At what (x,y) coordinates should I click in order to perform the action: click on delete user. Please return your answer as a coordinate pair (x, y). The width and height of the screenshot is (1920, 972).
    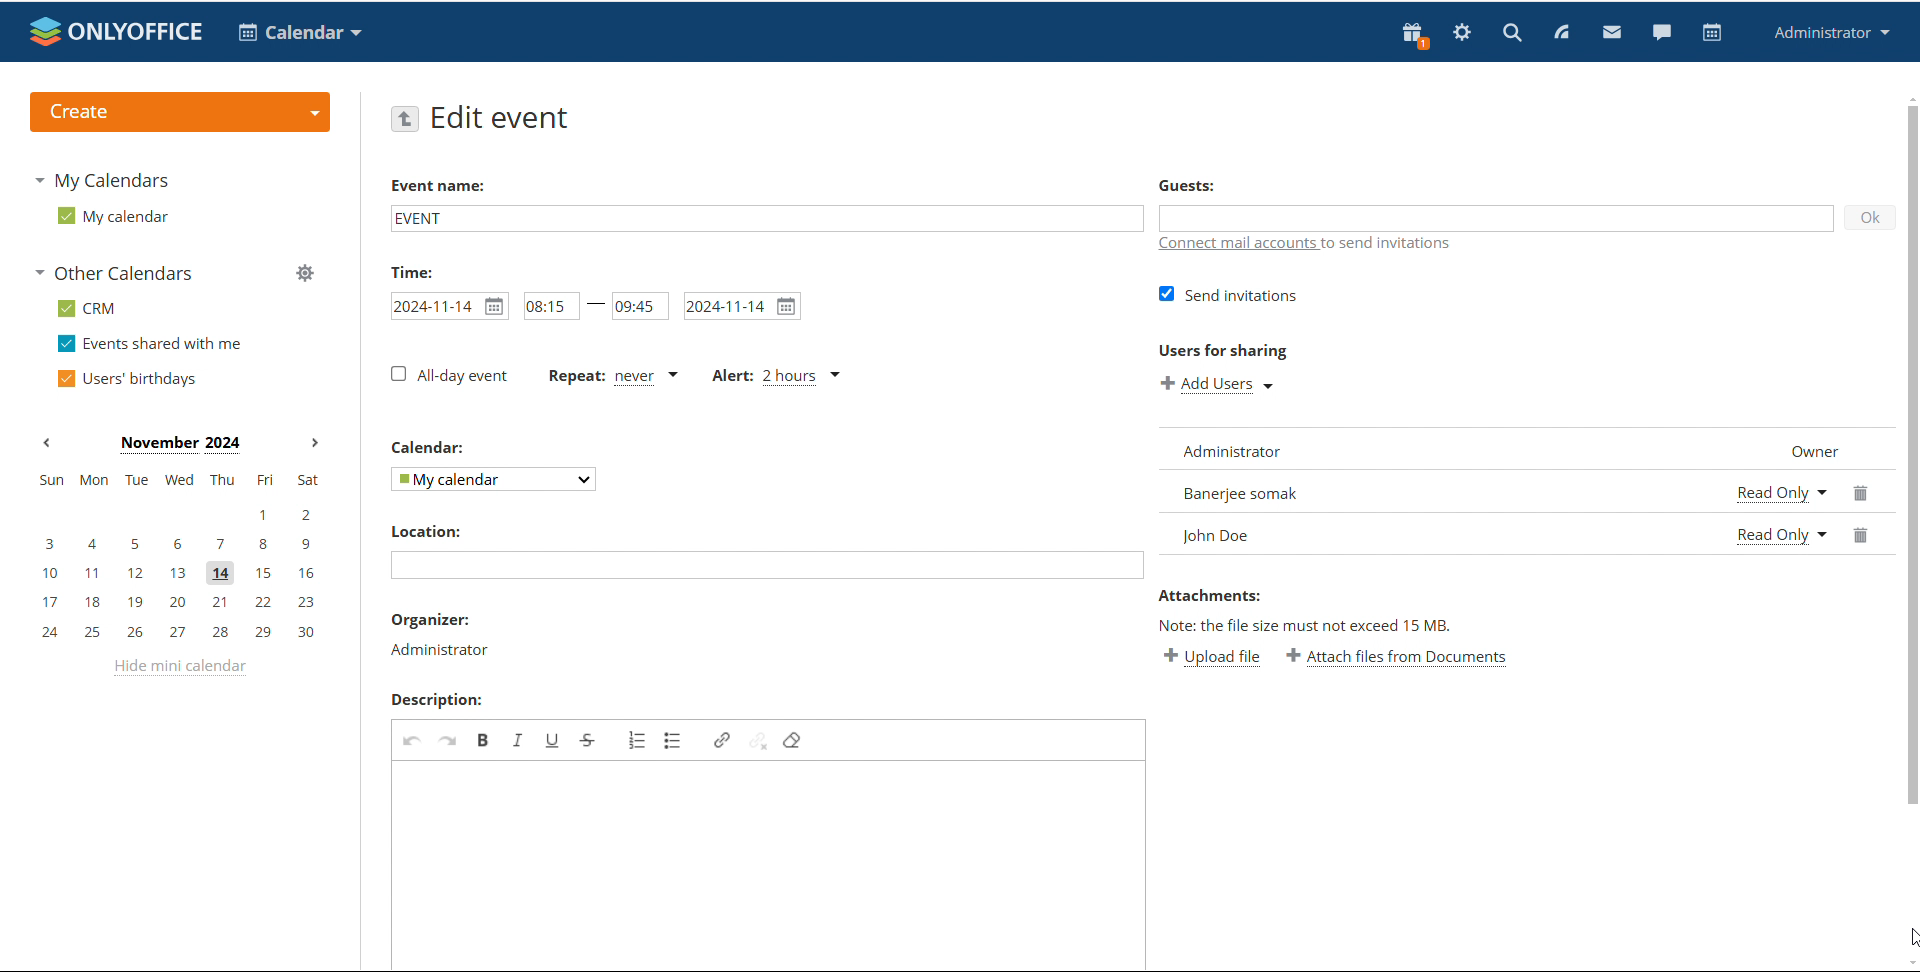
    Looking at the image, I should click on (1863, 515).